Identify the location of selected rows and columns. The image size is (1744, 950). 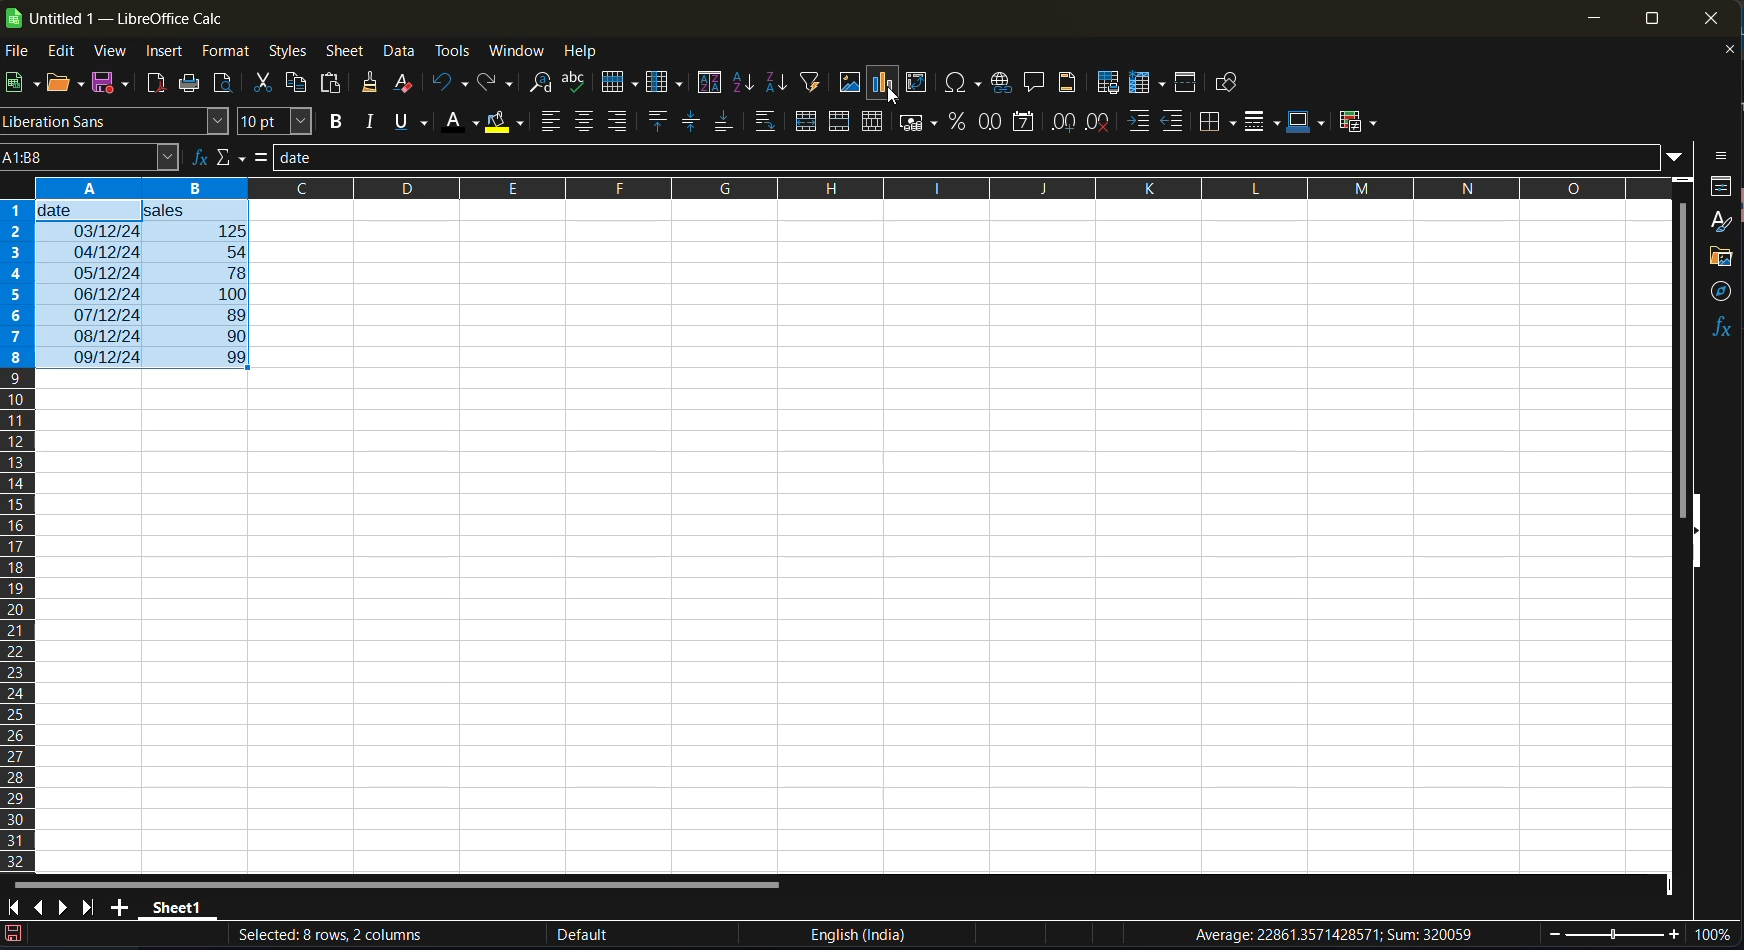
(336, 934).